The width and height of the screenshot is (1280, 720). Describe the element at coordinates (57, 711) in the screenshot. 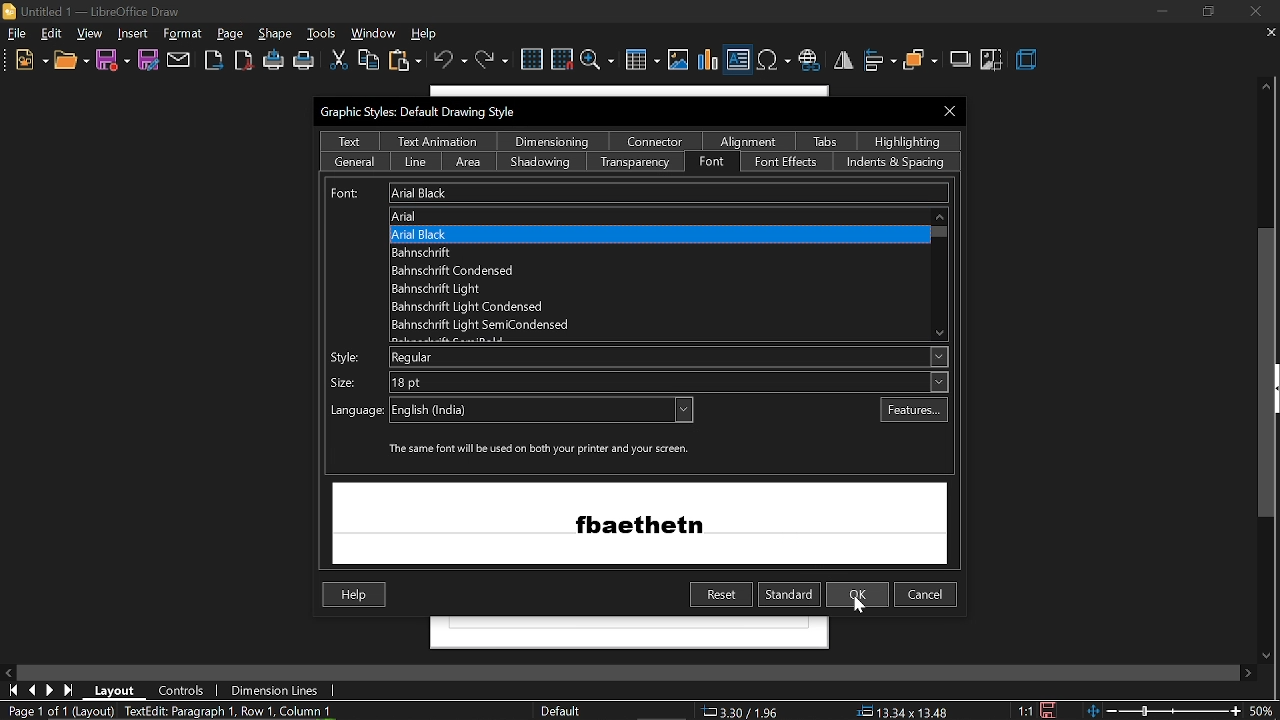

I see `Page 1 of 1 (Layout)` at that location.